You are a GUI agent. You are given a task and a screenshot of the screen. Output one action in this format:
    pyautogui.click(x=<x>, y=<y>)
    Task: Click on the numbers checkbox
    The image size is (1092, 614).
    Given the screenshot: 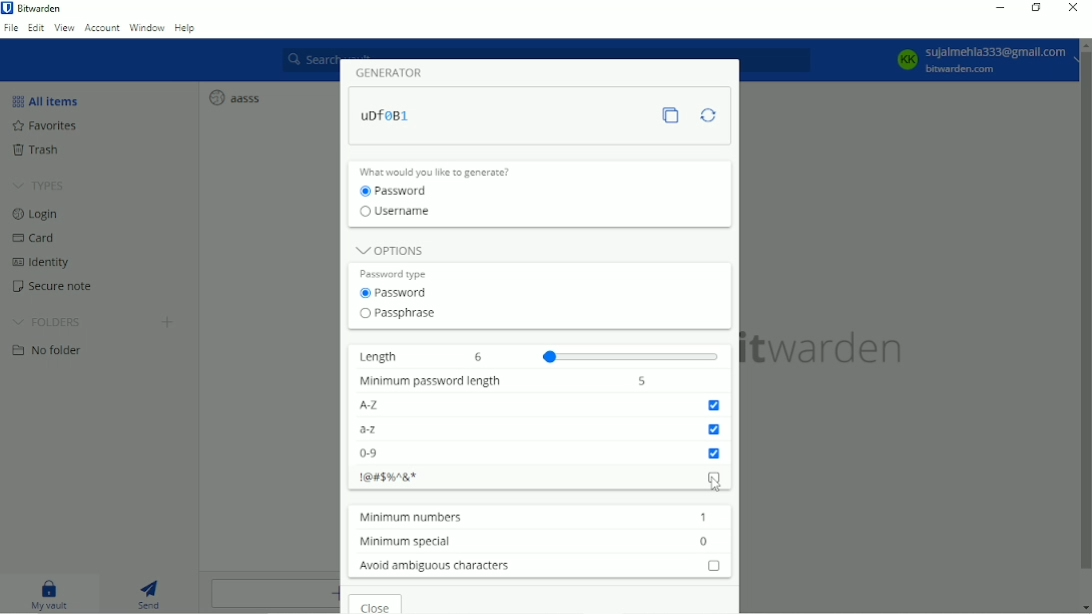 What is the action you would take?
    pyautogui.click(x=716, y=456)
    